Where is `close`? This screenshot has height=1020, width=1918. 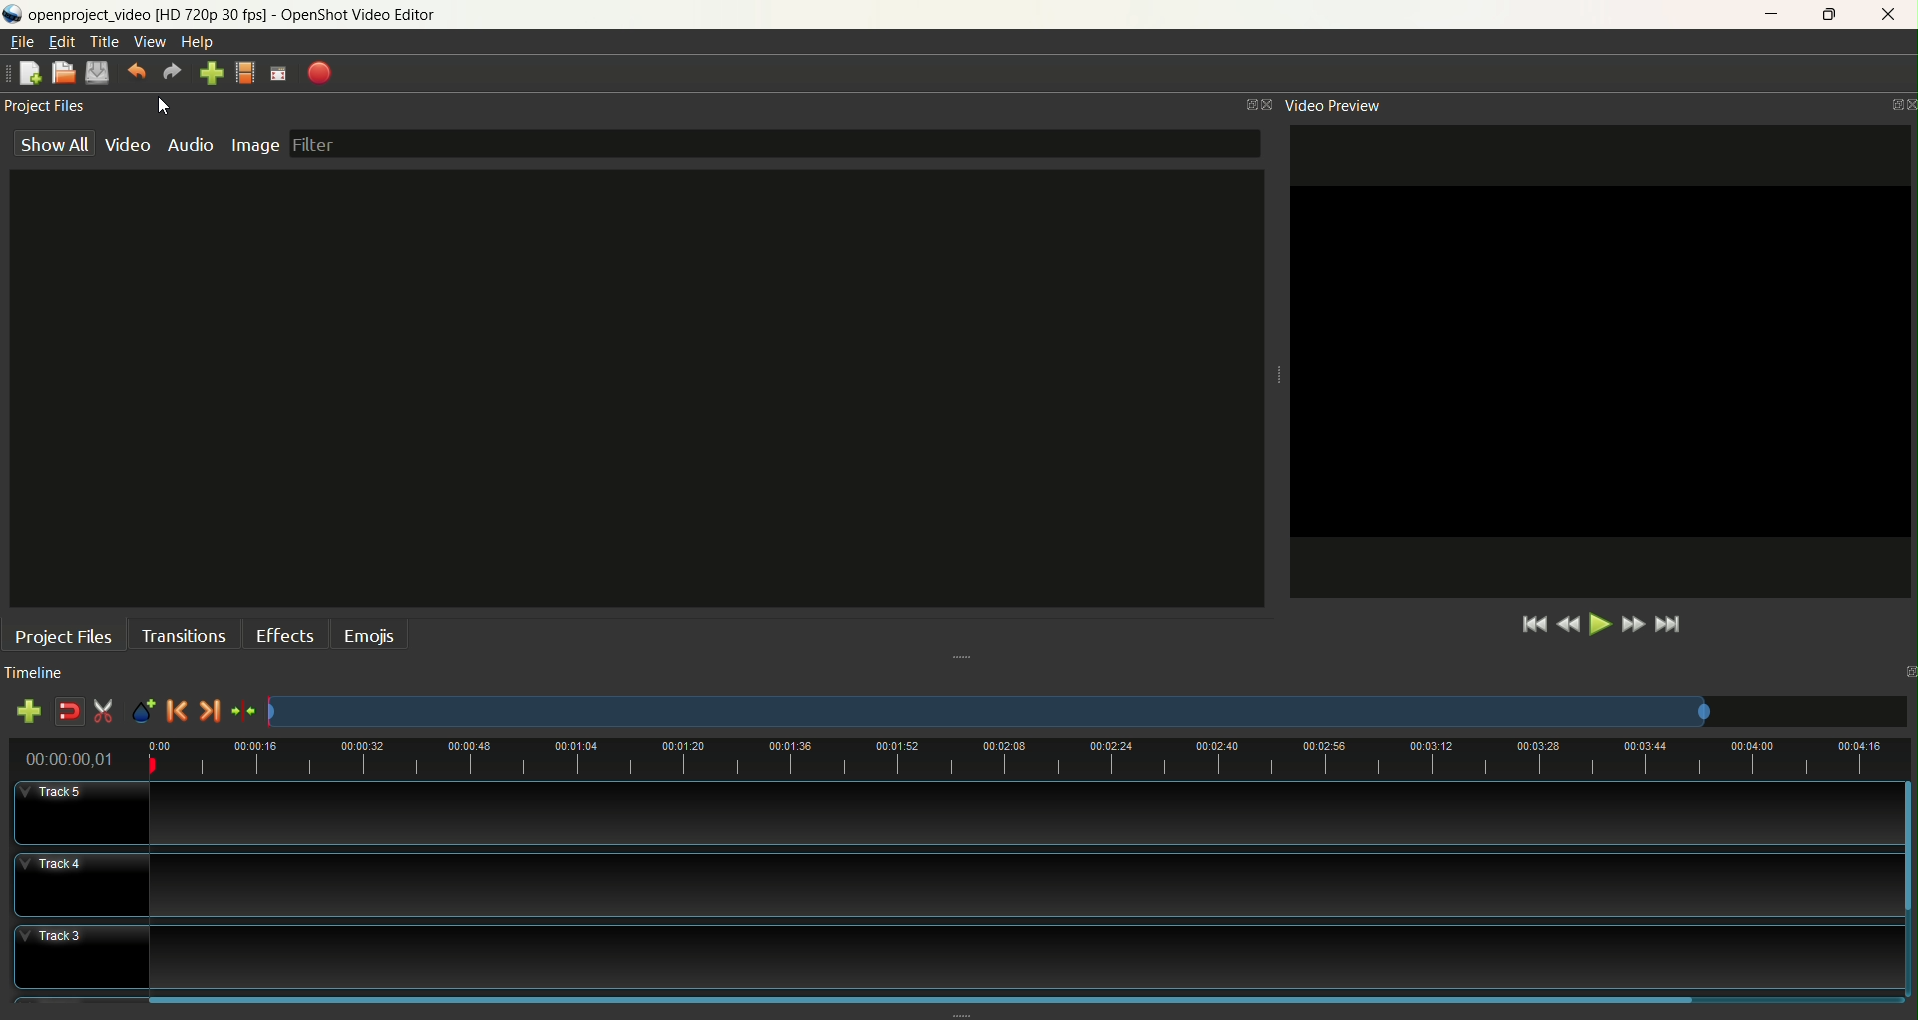
close is located at coordinates (1890, 16).